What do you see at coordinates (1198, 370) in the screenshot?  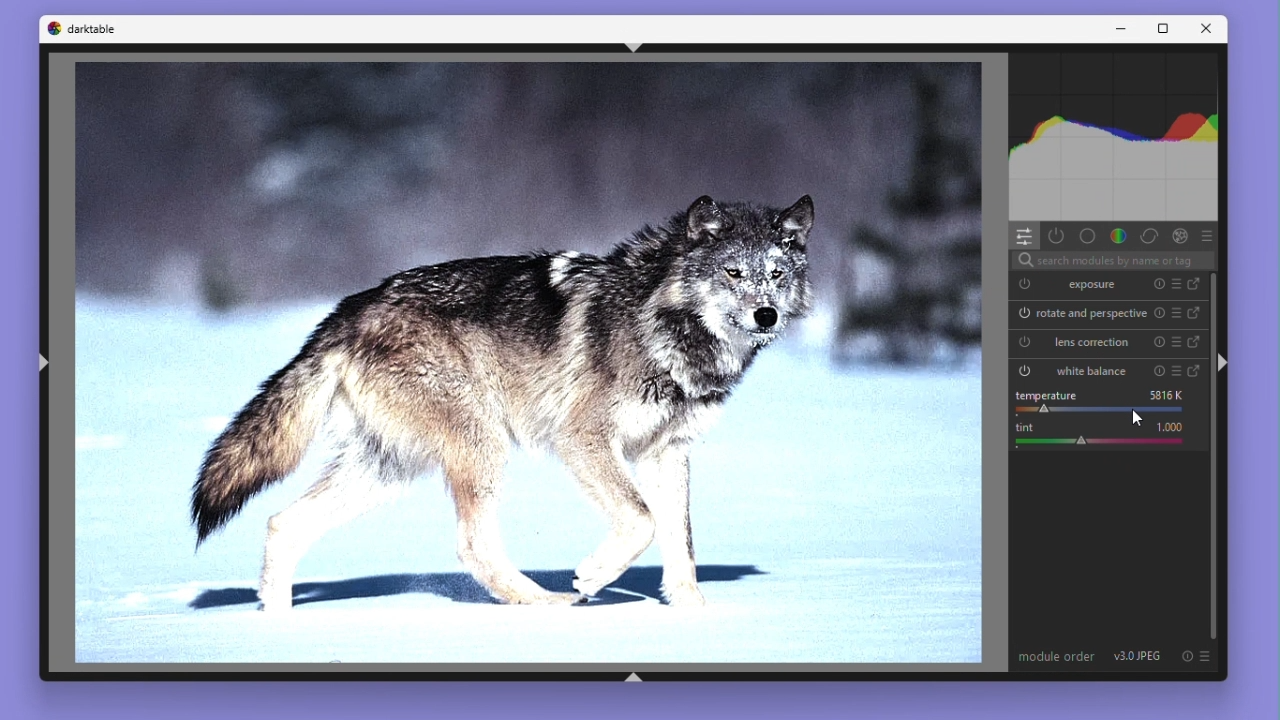 I see `Go to full version of white balance` at bounding box center [1198, 370].